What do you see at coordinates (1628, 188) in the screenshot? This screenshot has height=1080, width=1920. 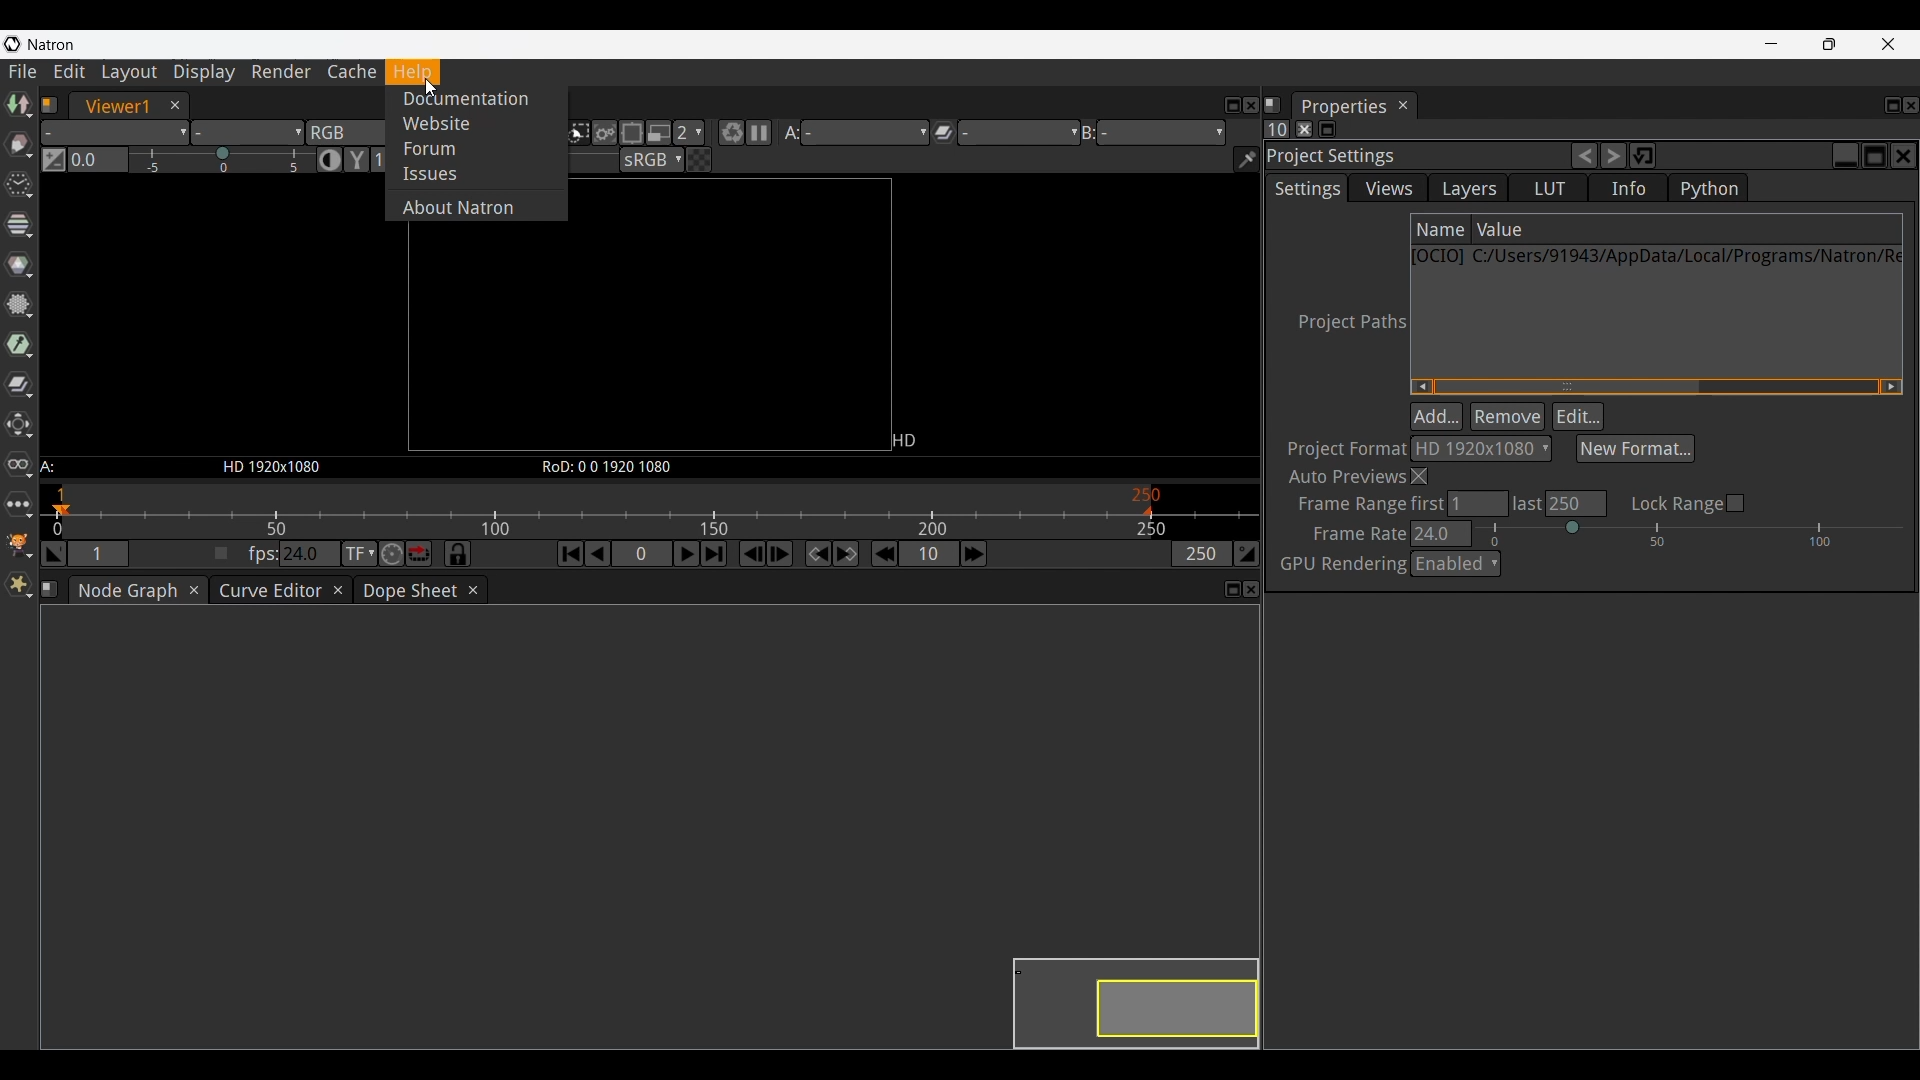 I see `Info settings` at bounding box center [1628, 188].